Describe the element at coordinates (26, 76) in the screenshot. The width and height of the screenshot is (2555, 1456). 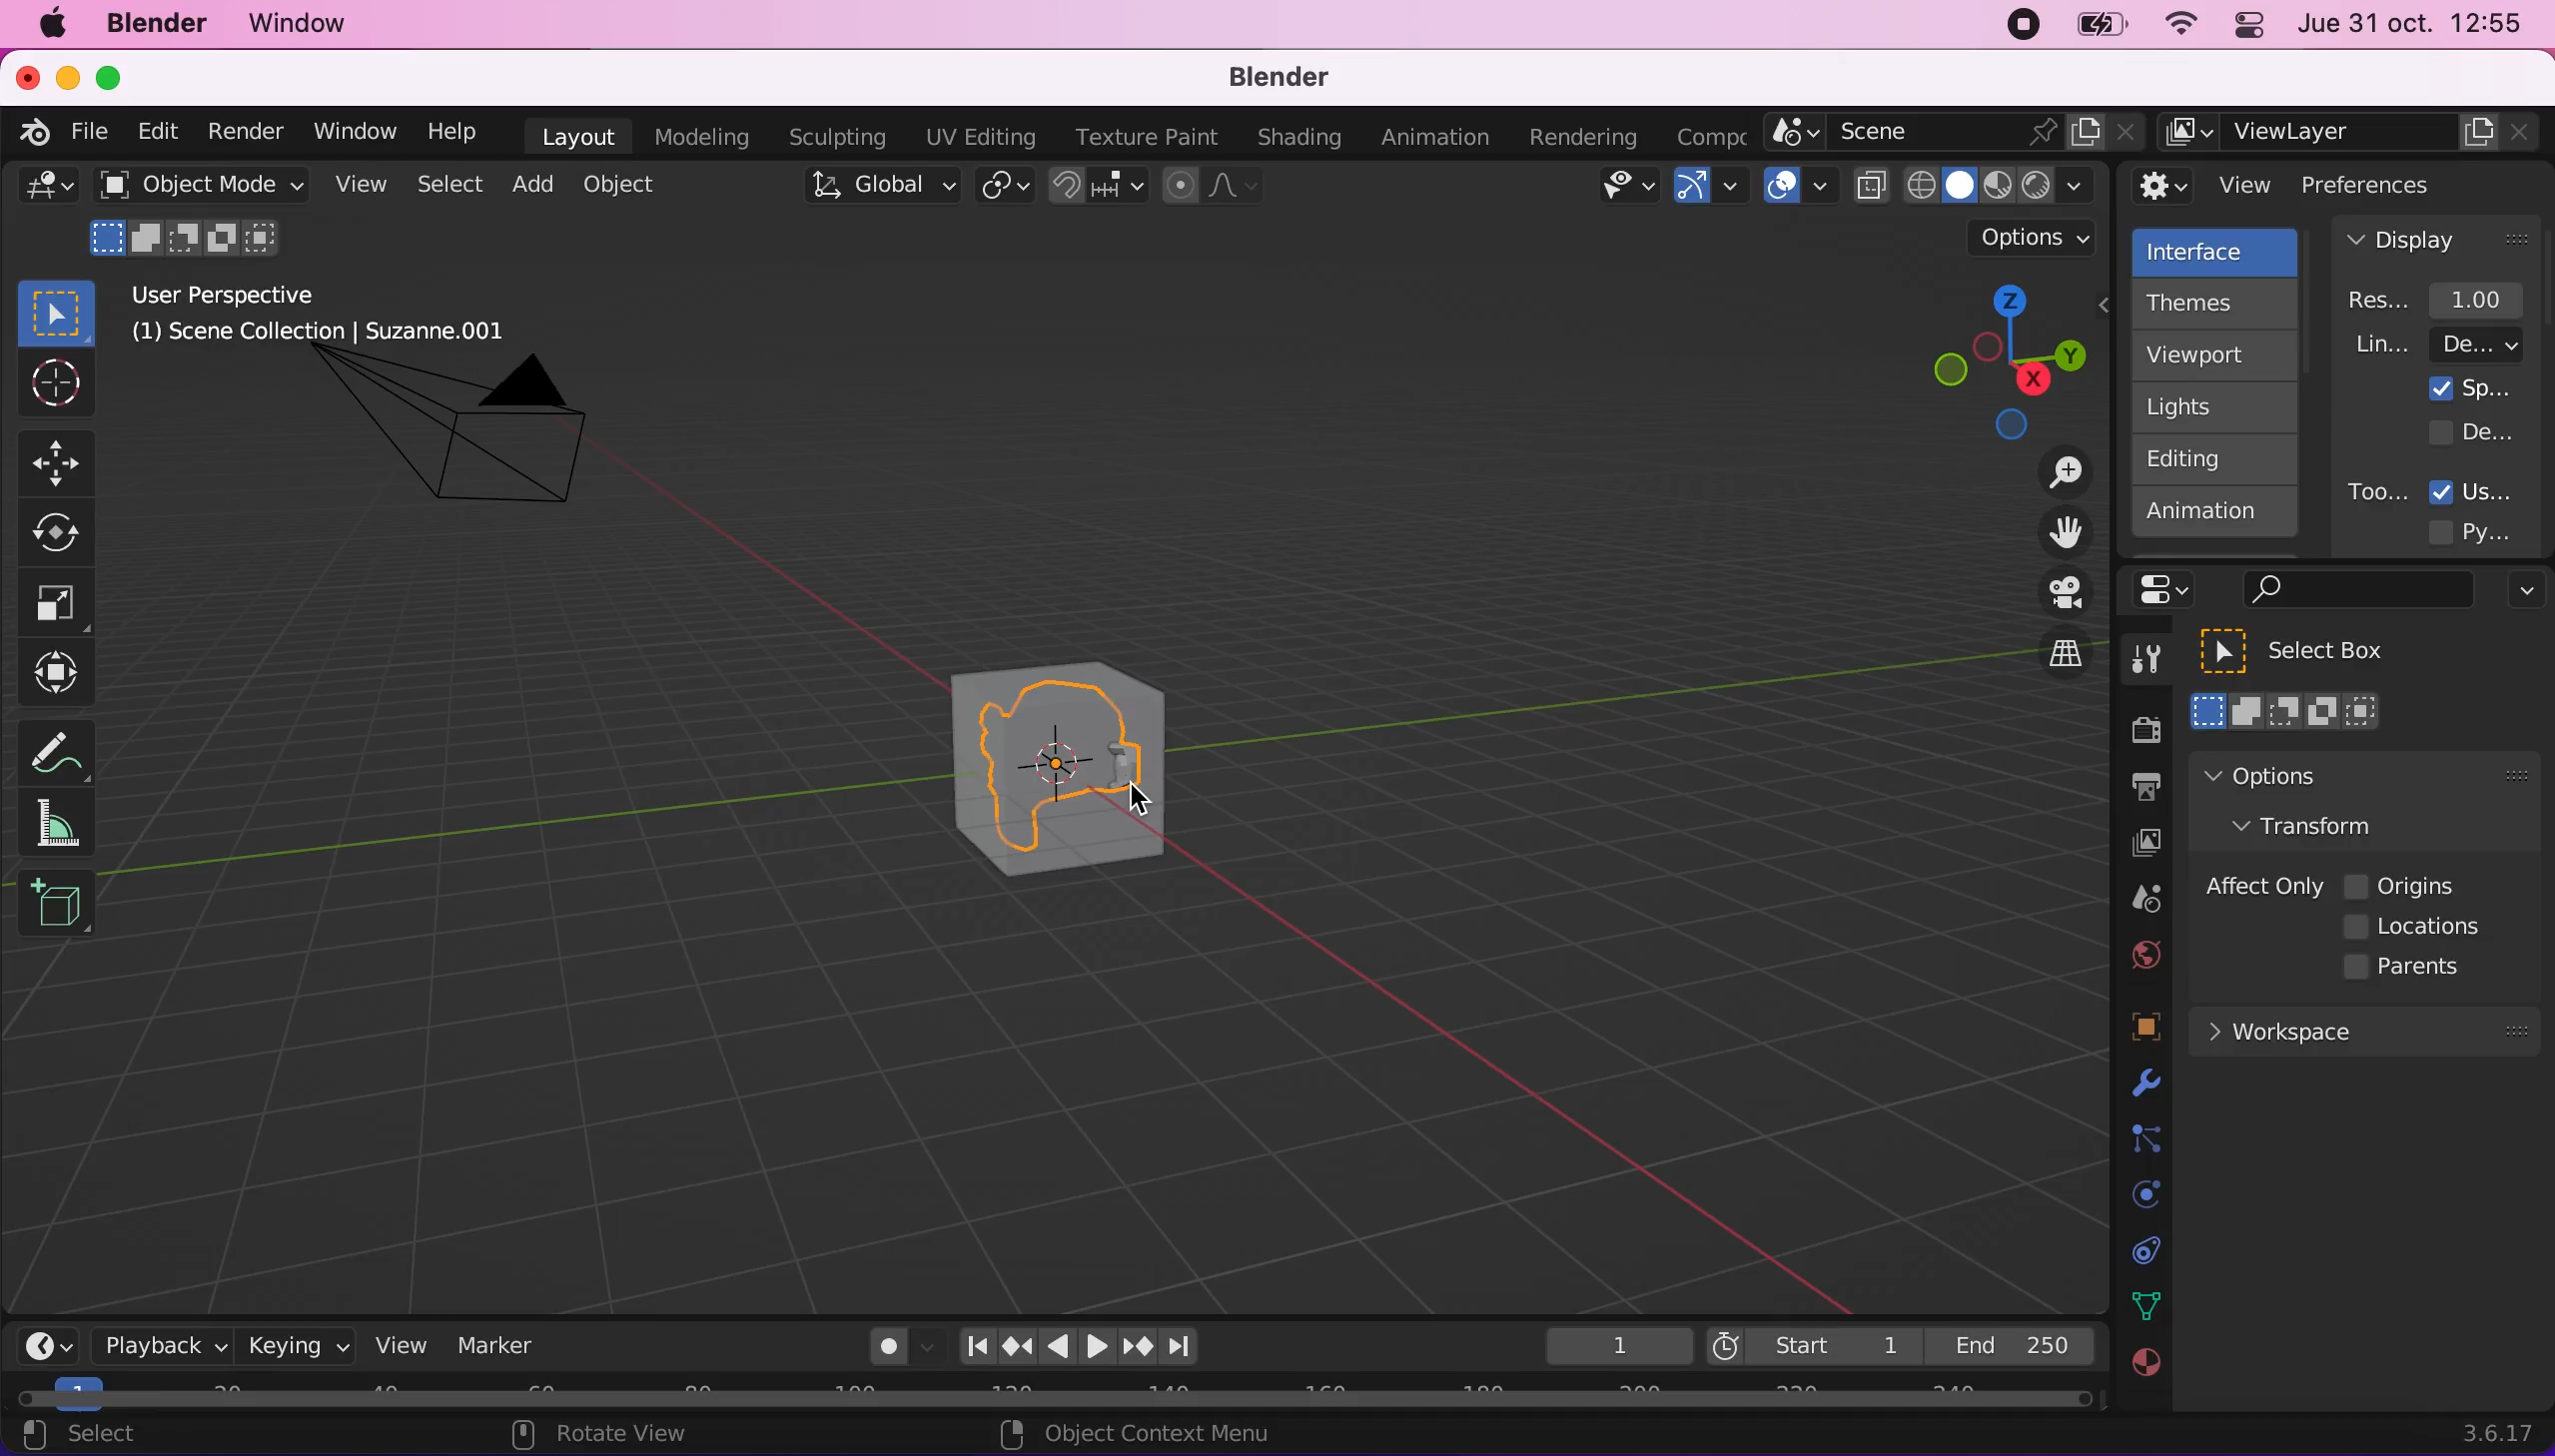
I see `close` at that location.